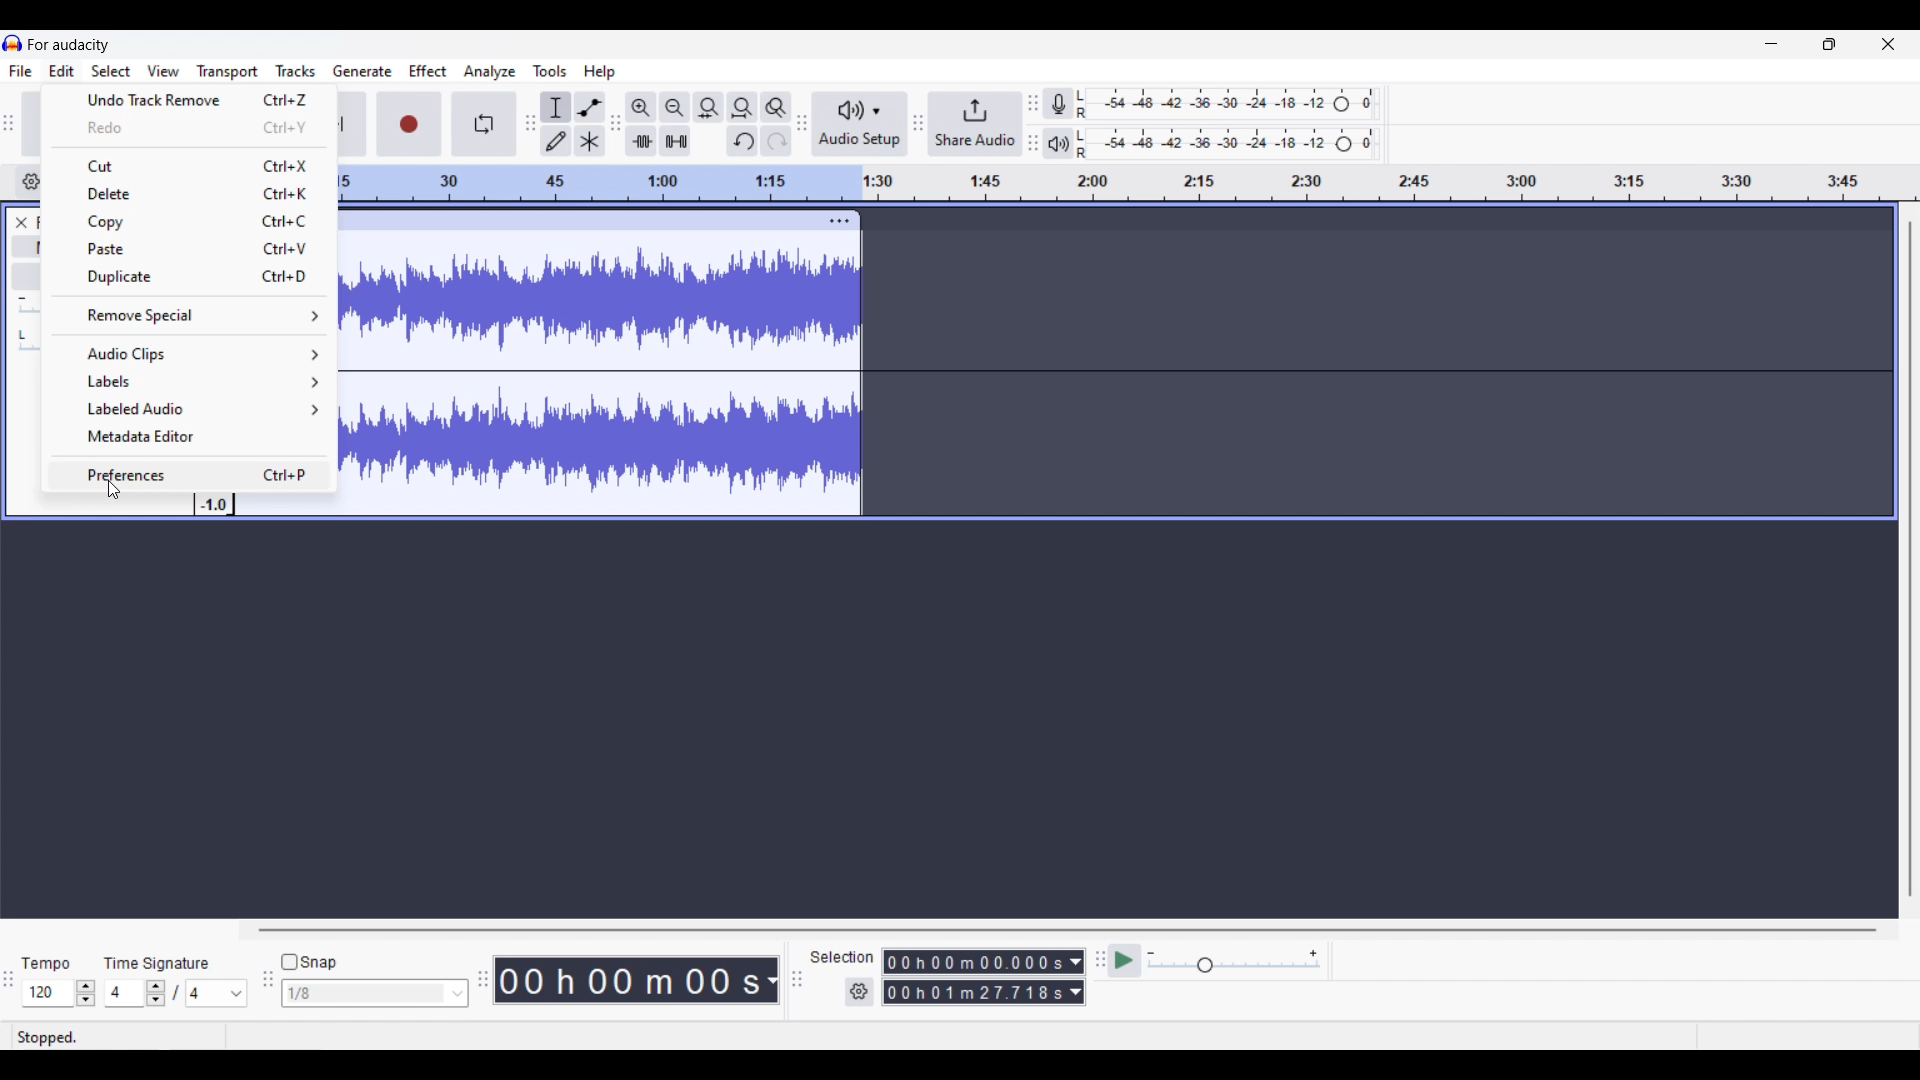  Describe the element at coordinates (1771, 44) in the screenshot. I see `Minimize` at that location.